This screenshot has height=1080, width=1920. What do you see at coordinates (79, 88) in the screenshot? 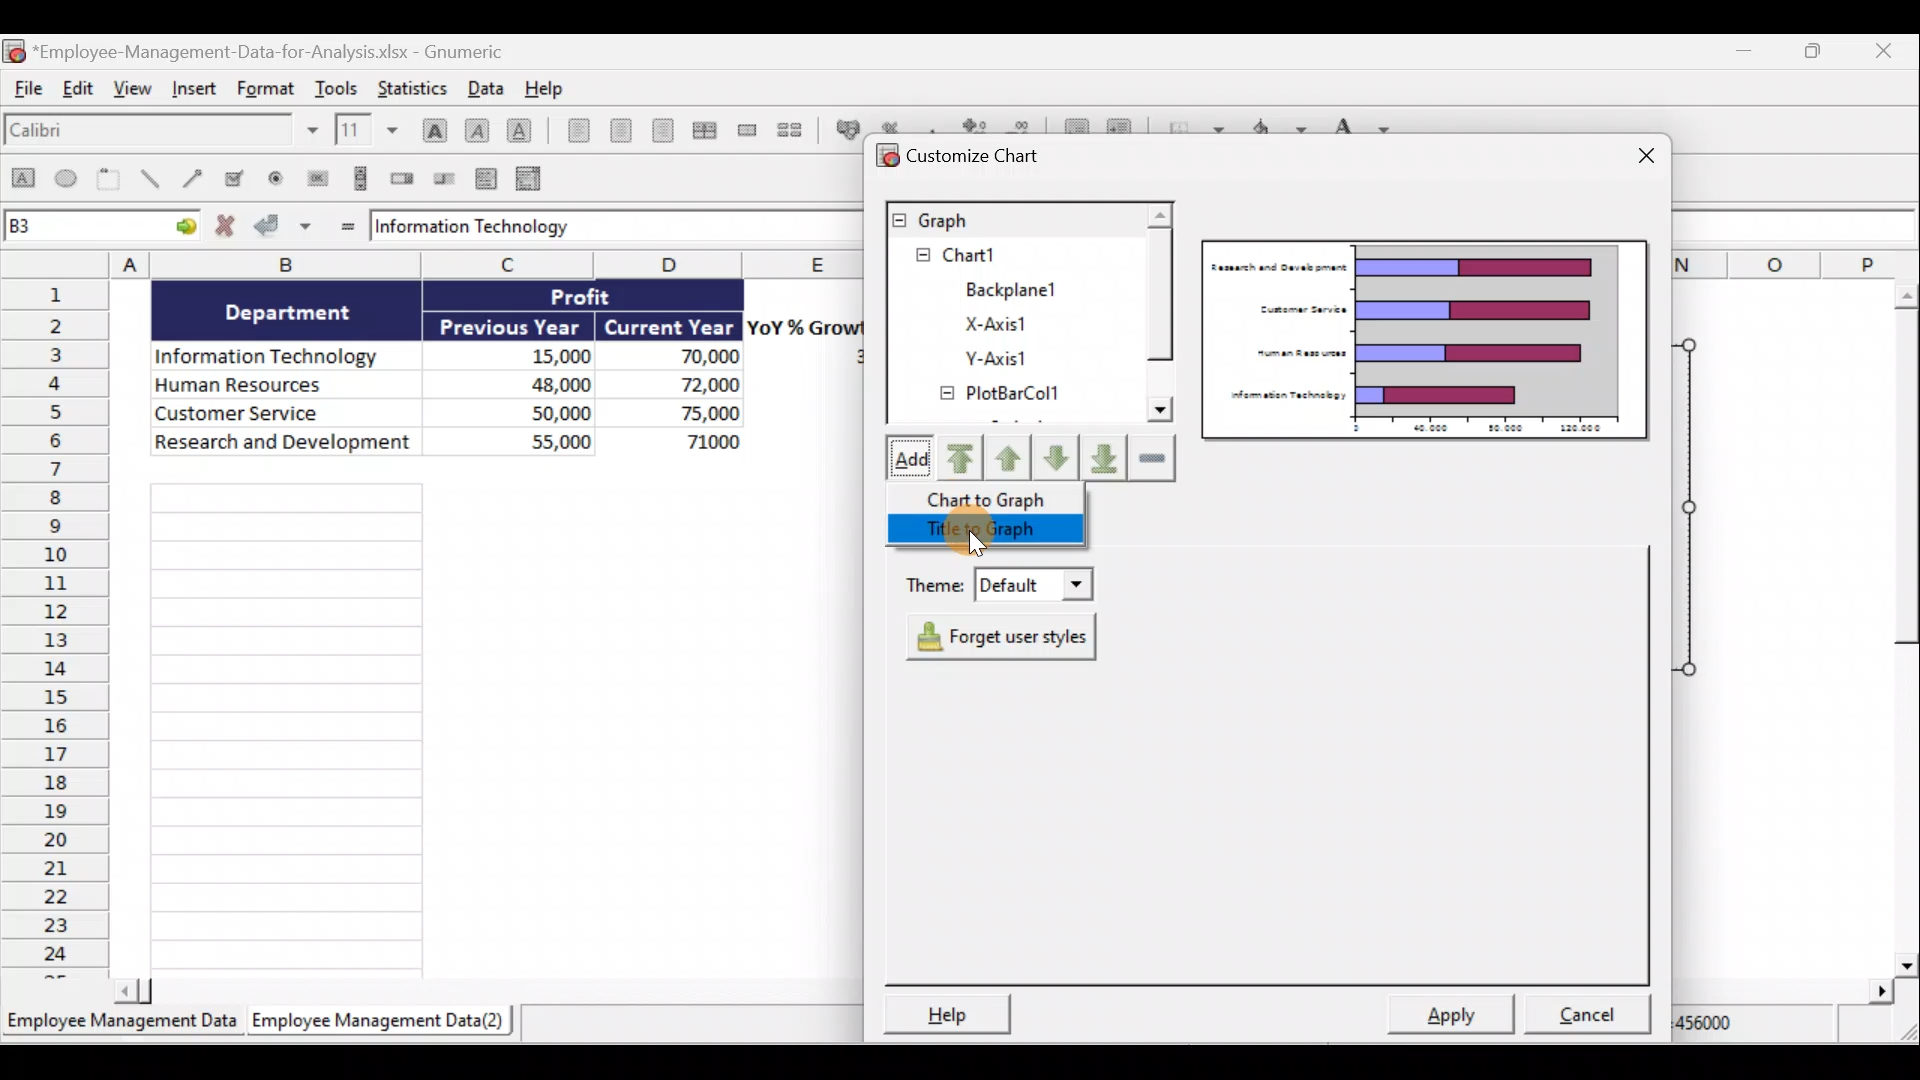
I see `Edit` at bounding box center [79, 88].